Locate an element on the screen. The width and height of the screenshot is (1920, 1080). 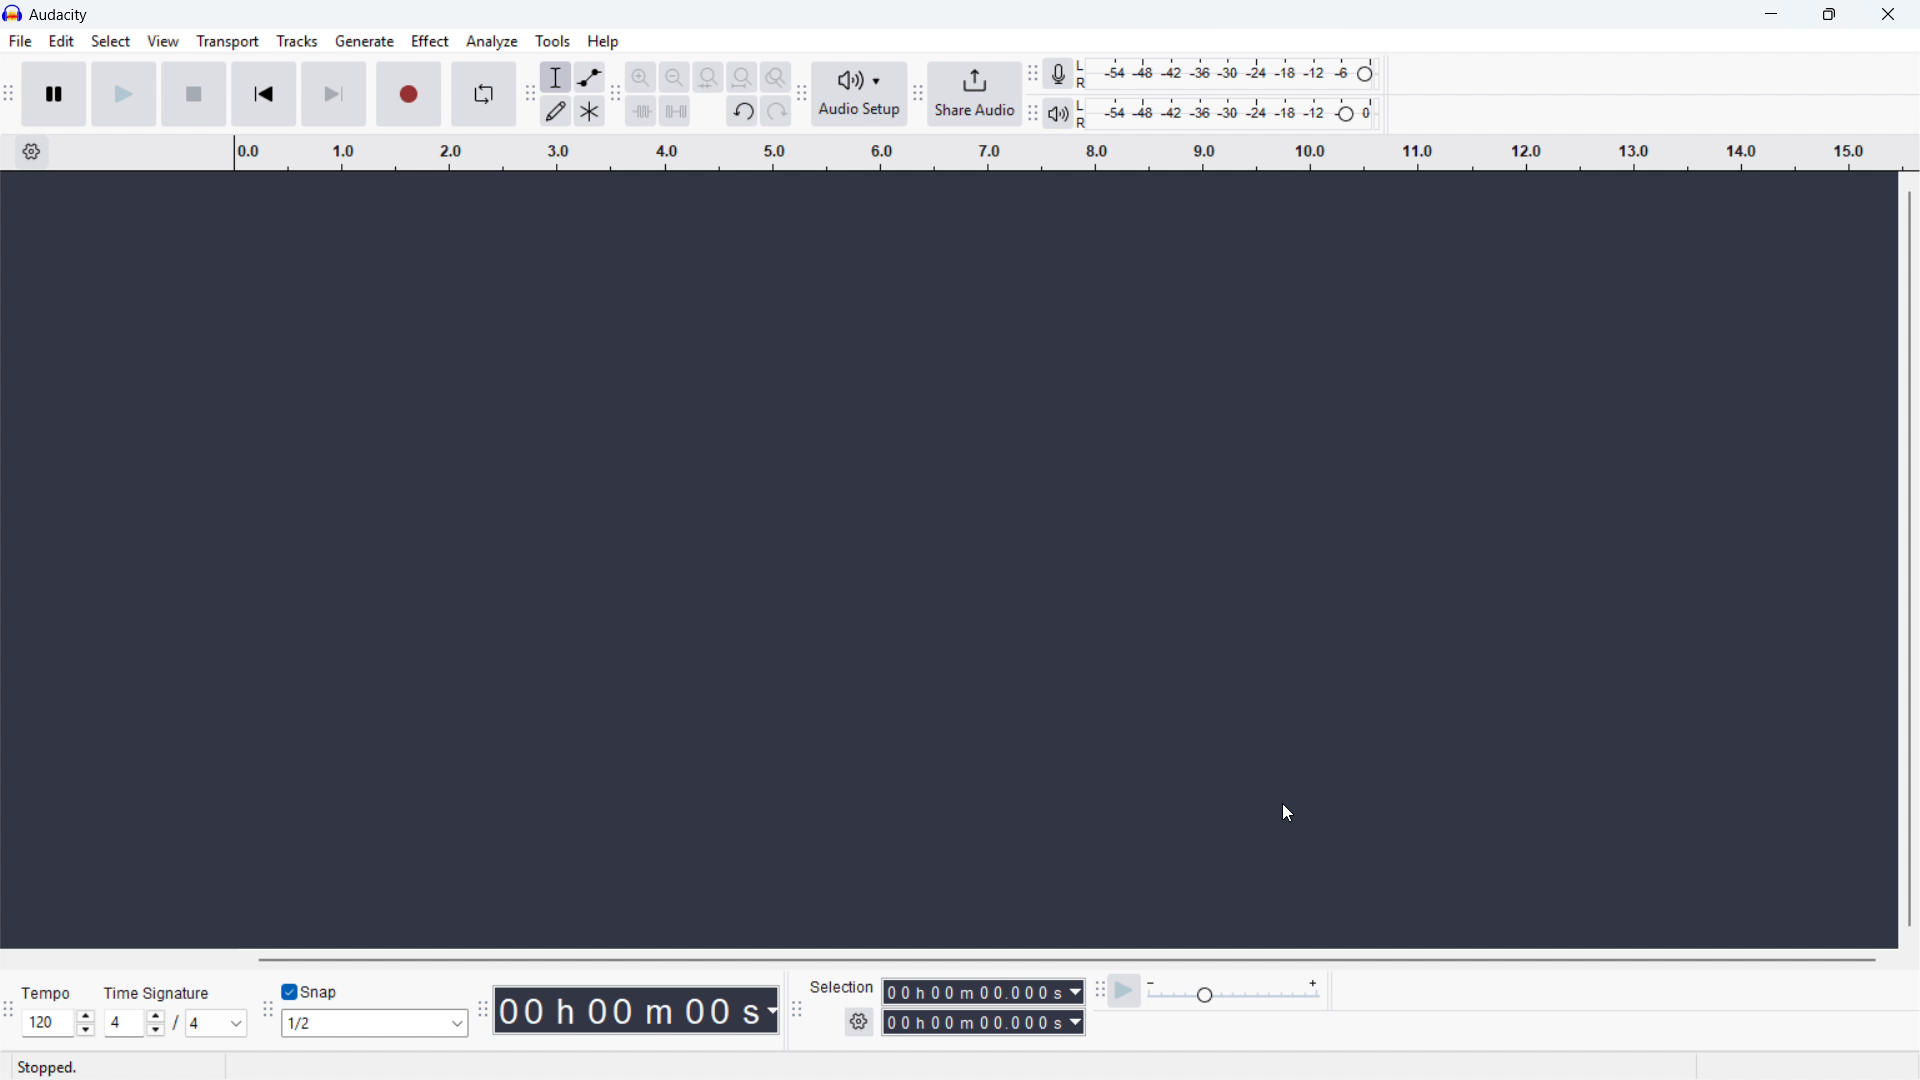
playback level is located at coordinates (1233, 112).